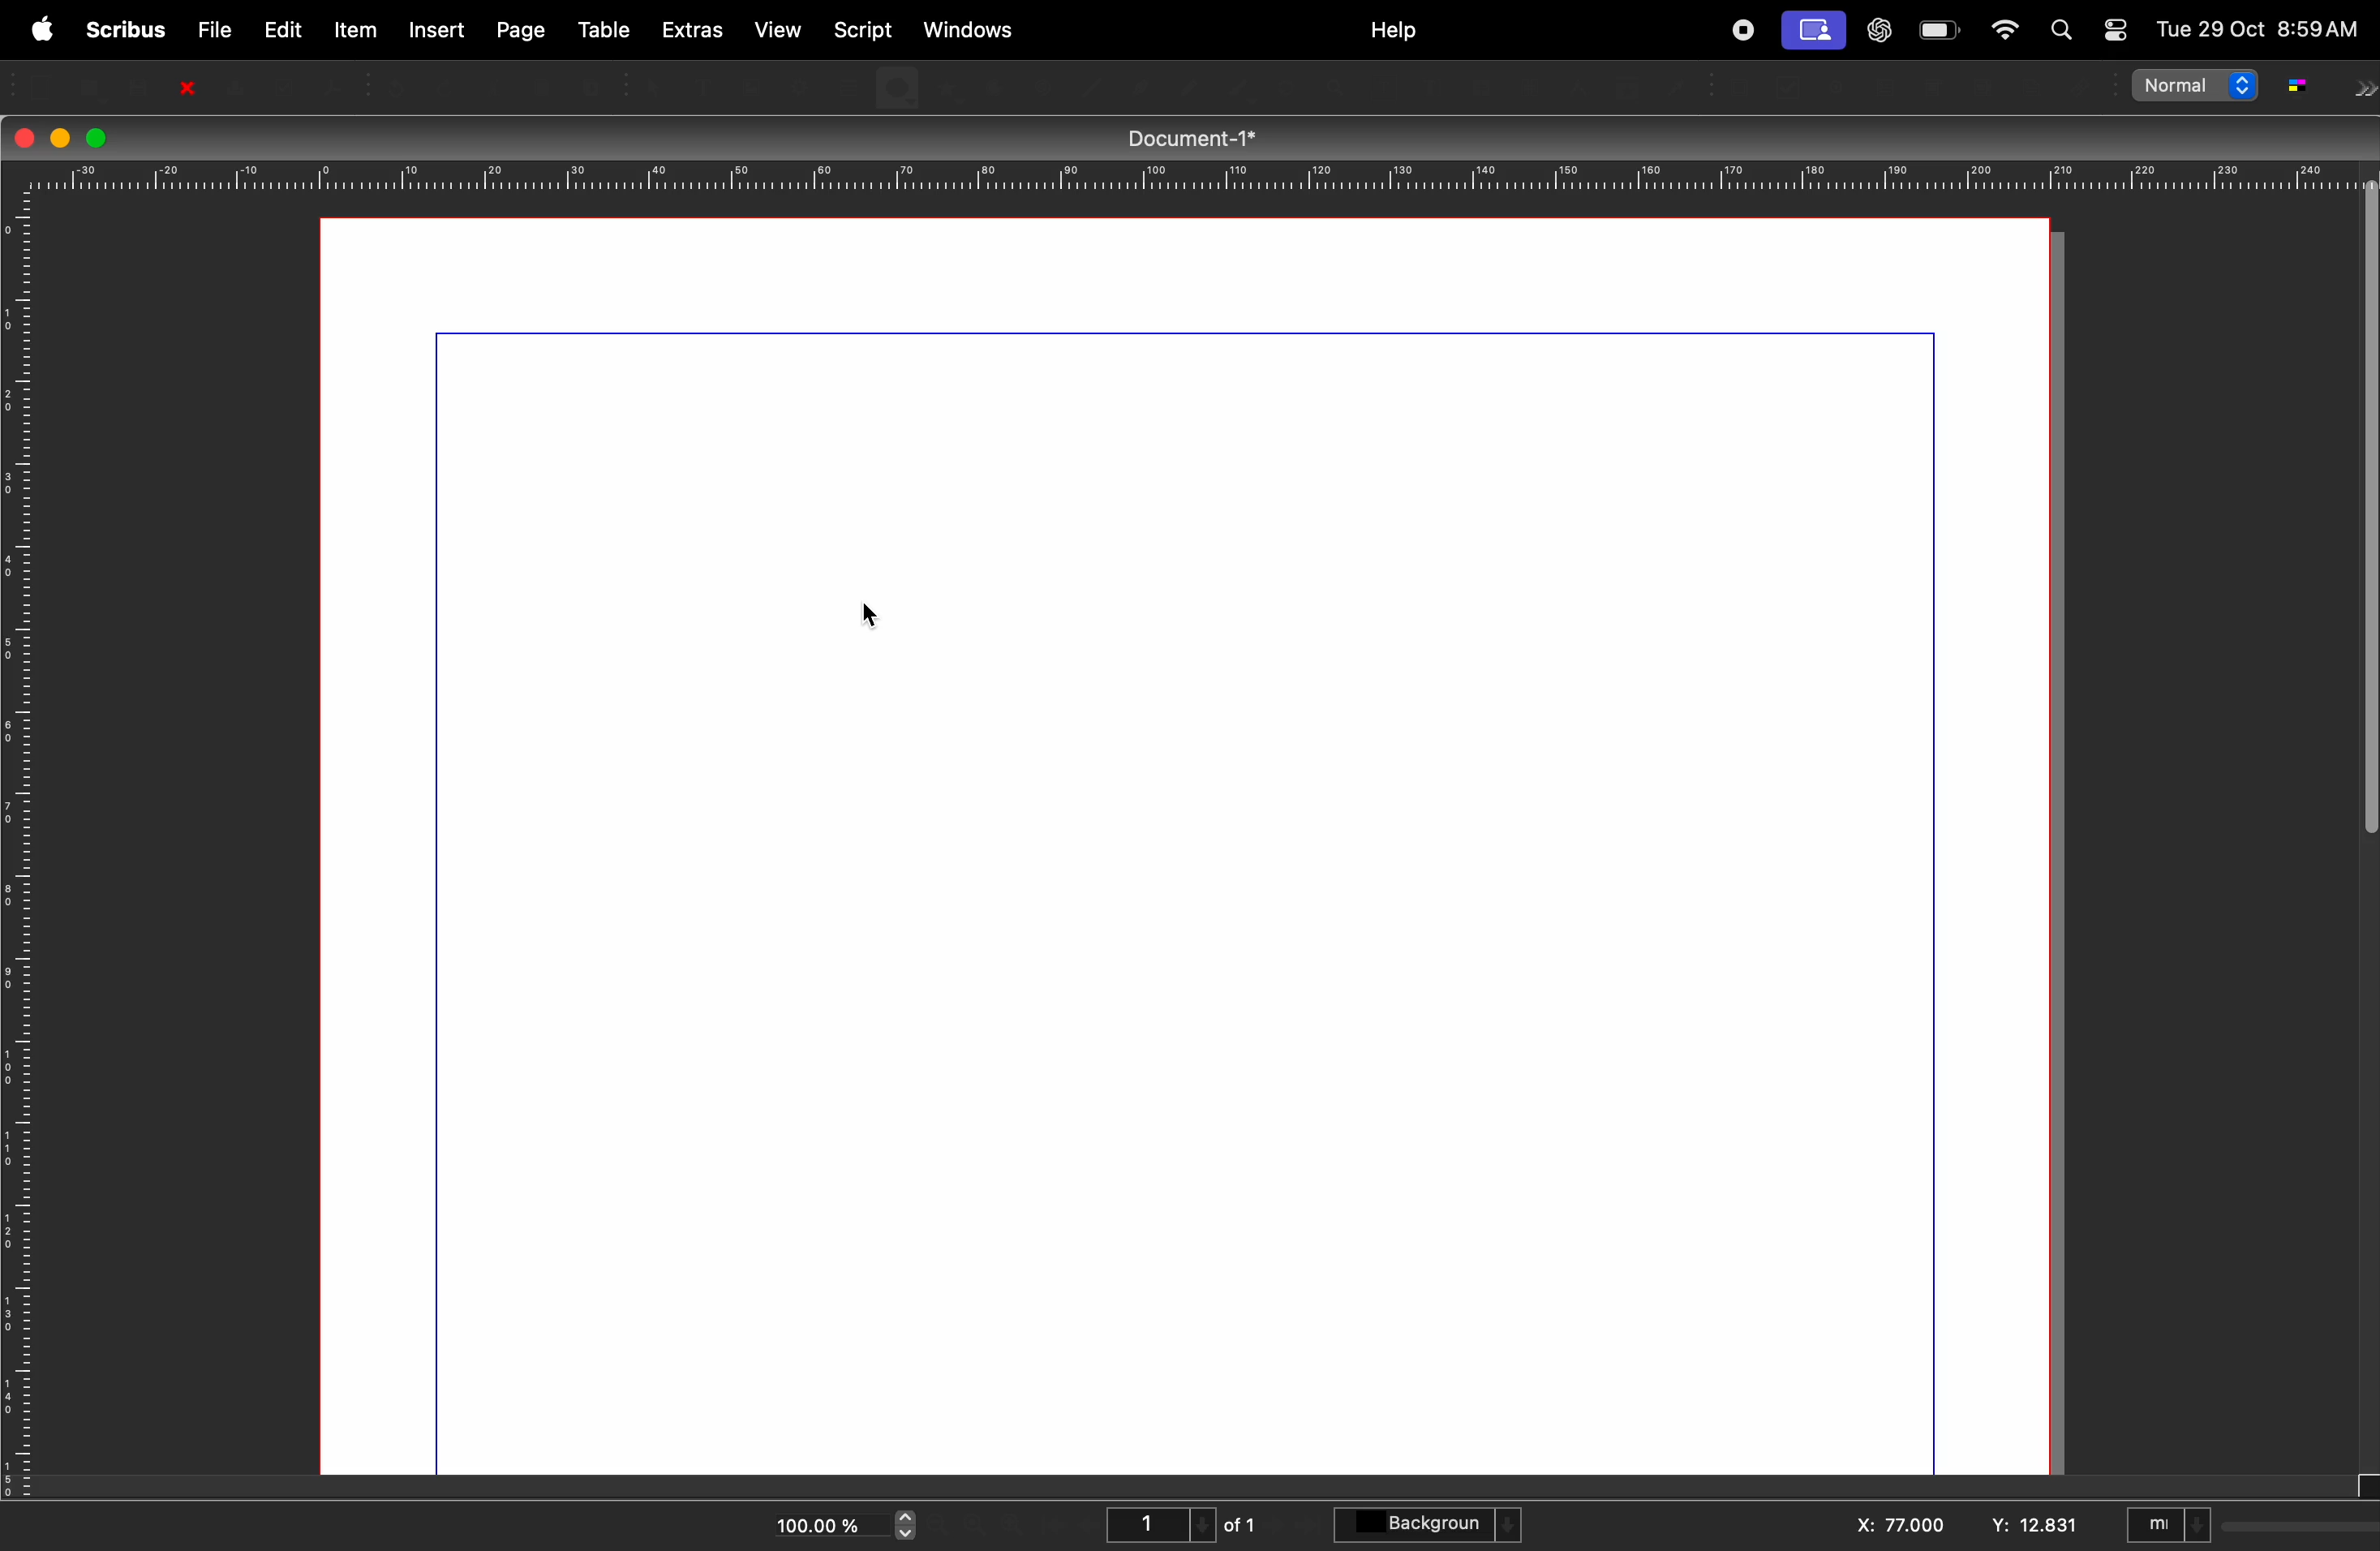 This screenshot has height=1551, width=2380. Describe the element at coordinates (287, 84) in the screenshot. I see `Preflight verifier` at that location.